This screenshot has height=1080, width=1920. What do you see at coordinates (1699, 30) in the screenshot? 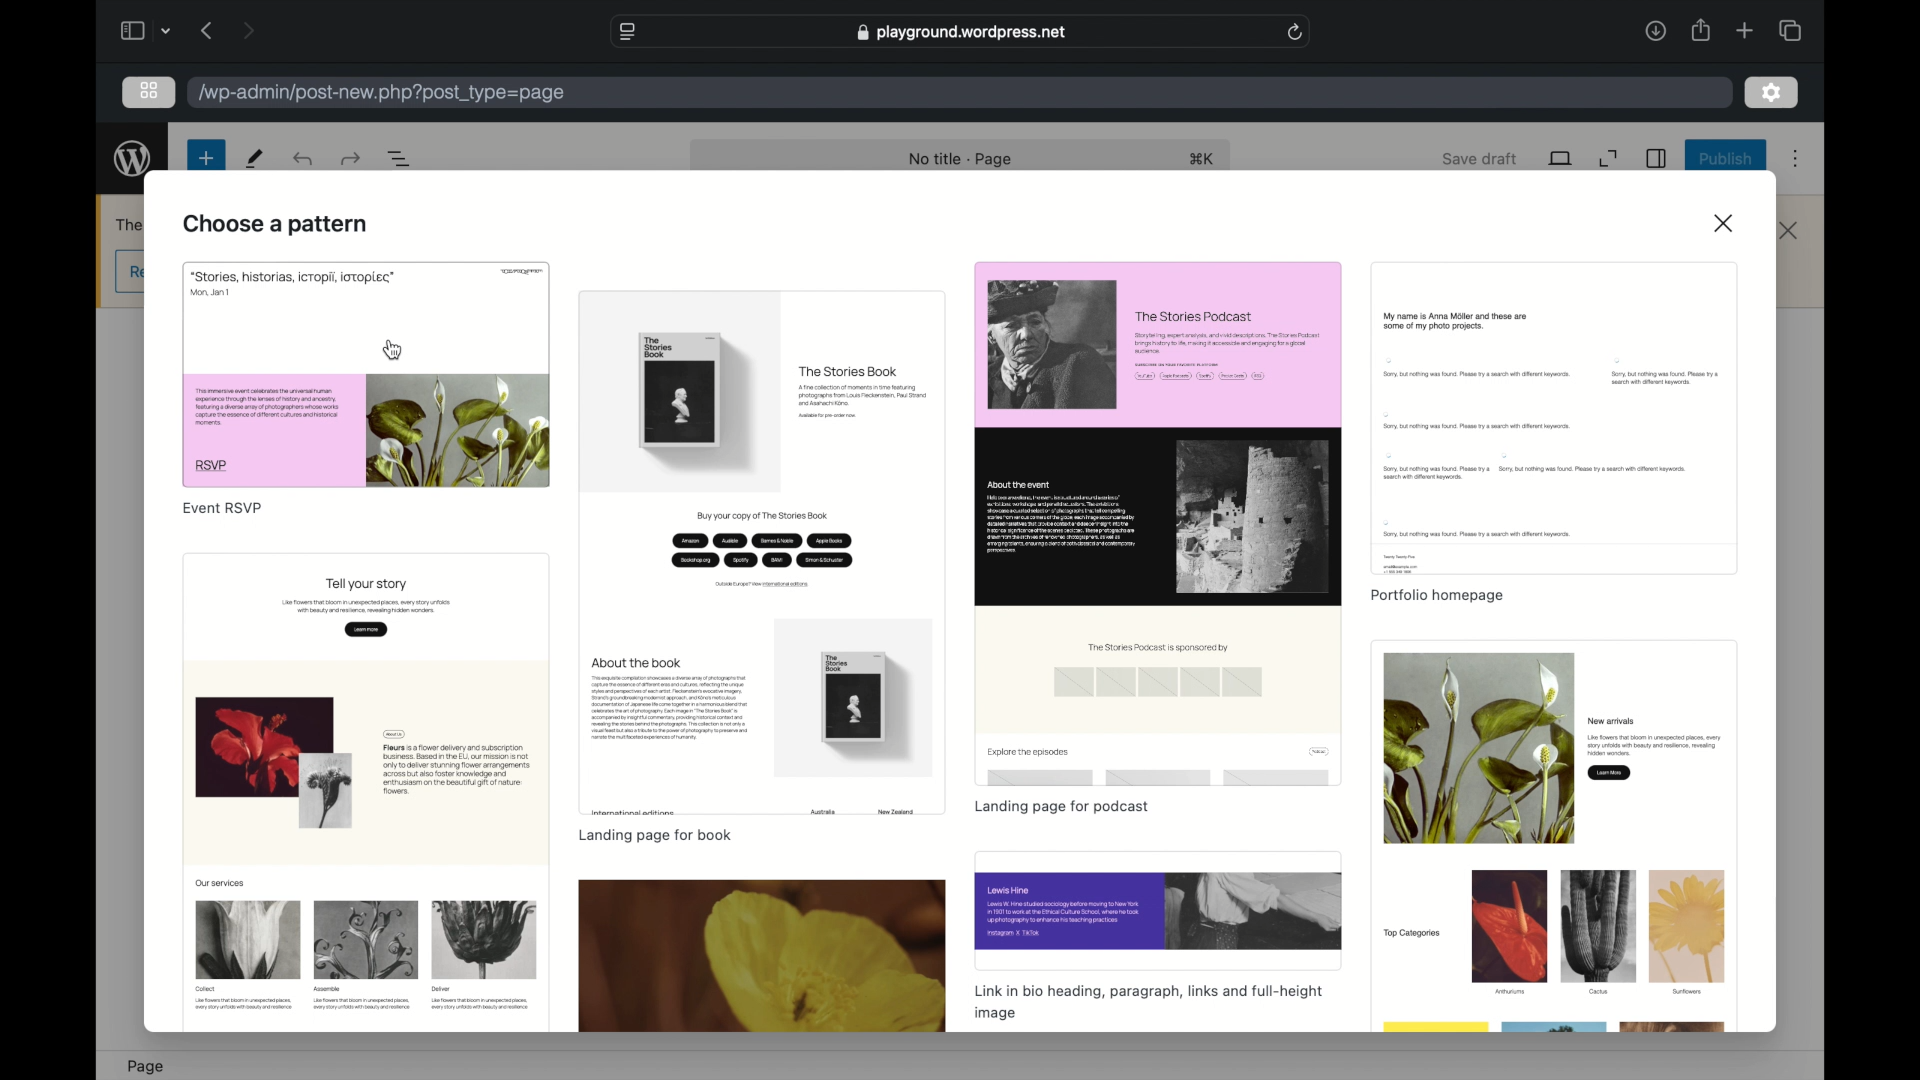
I see `share` at bounding box center [1699, 30].